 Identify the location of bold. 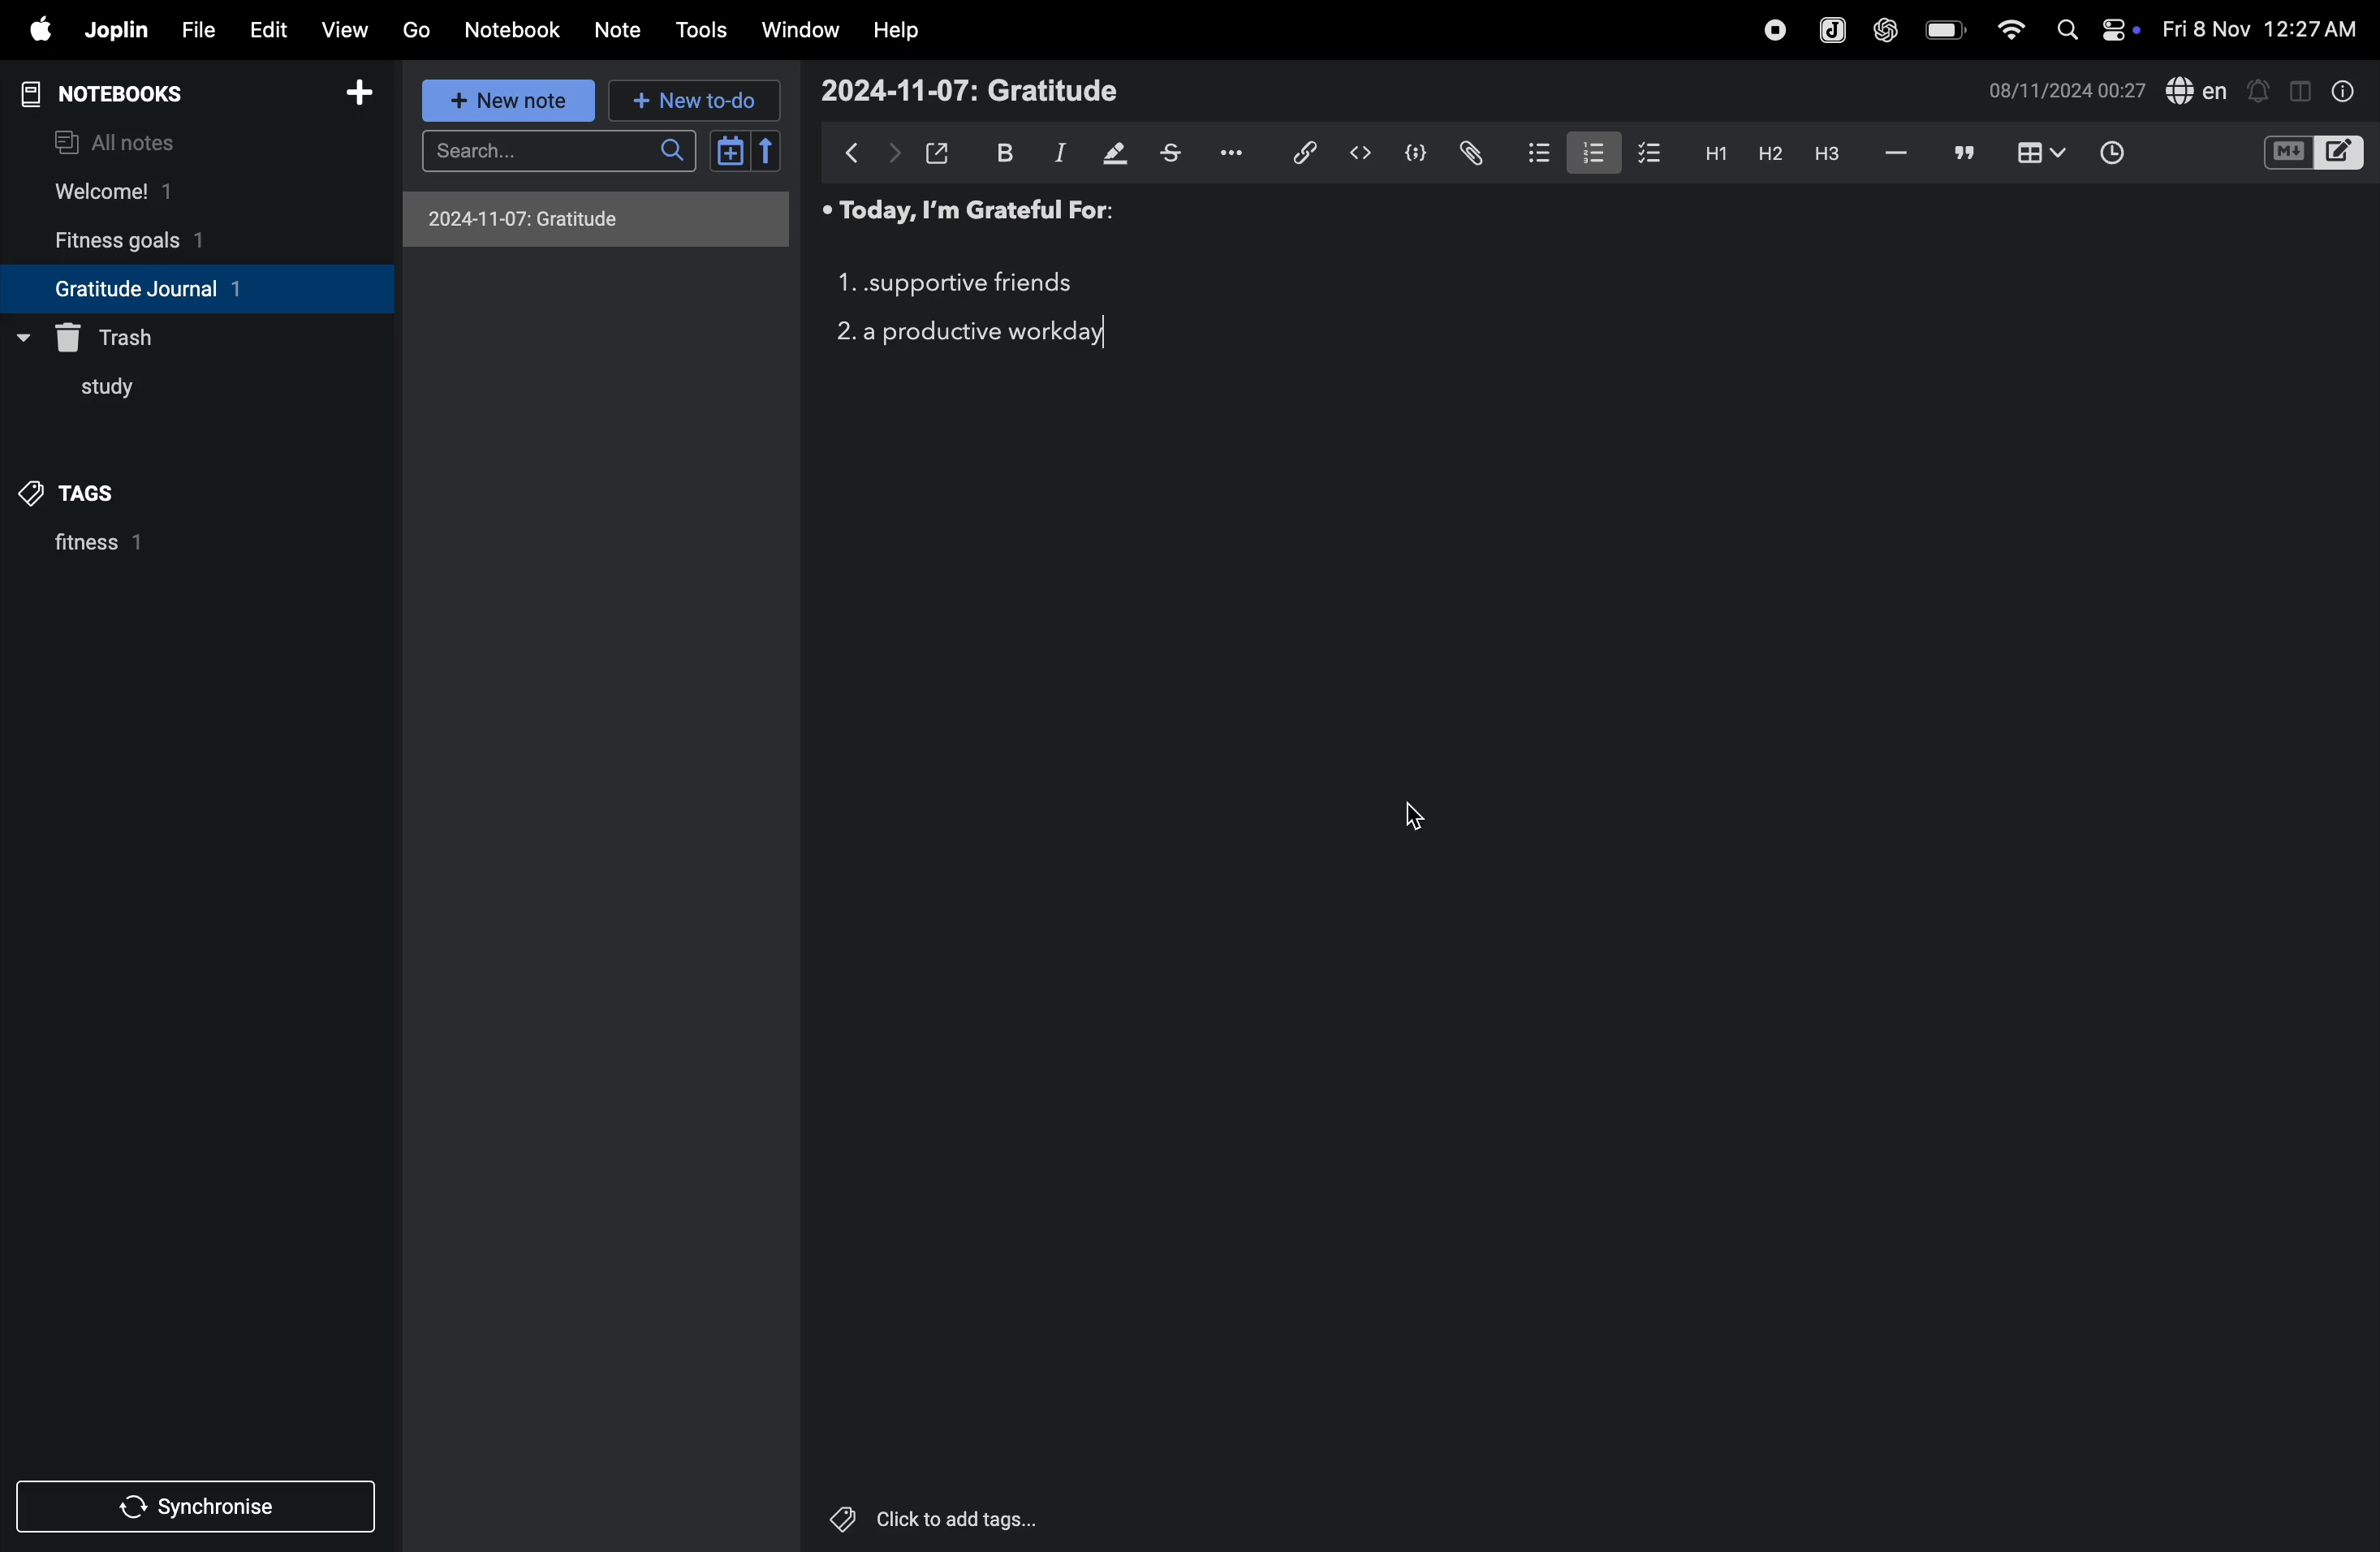
(1002, 151).